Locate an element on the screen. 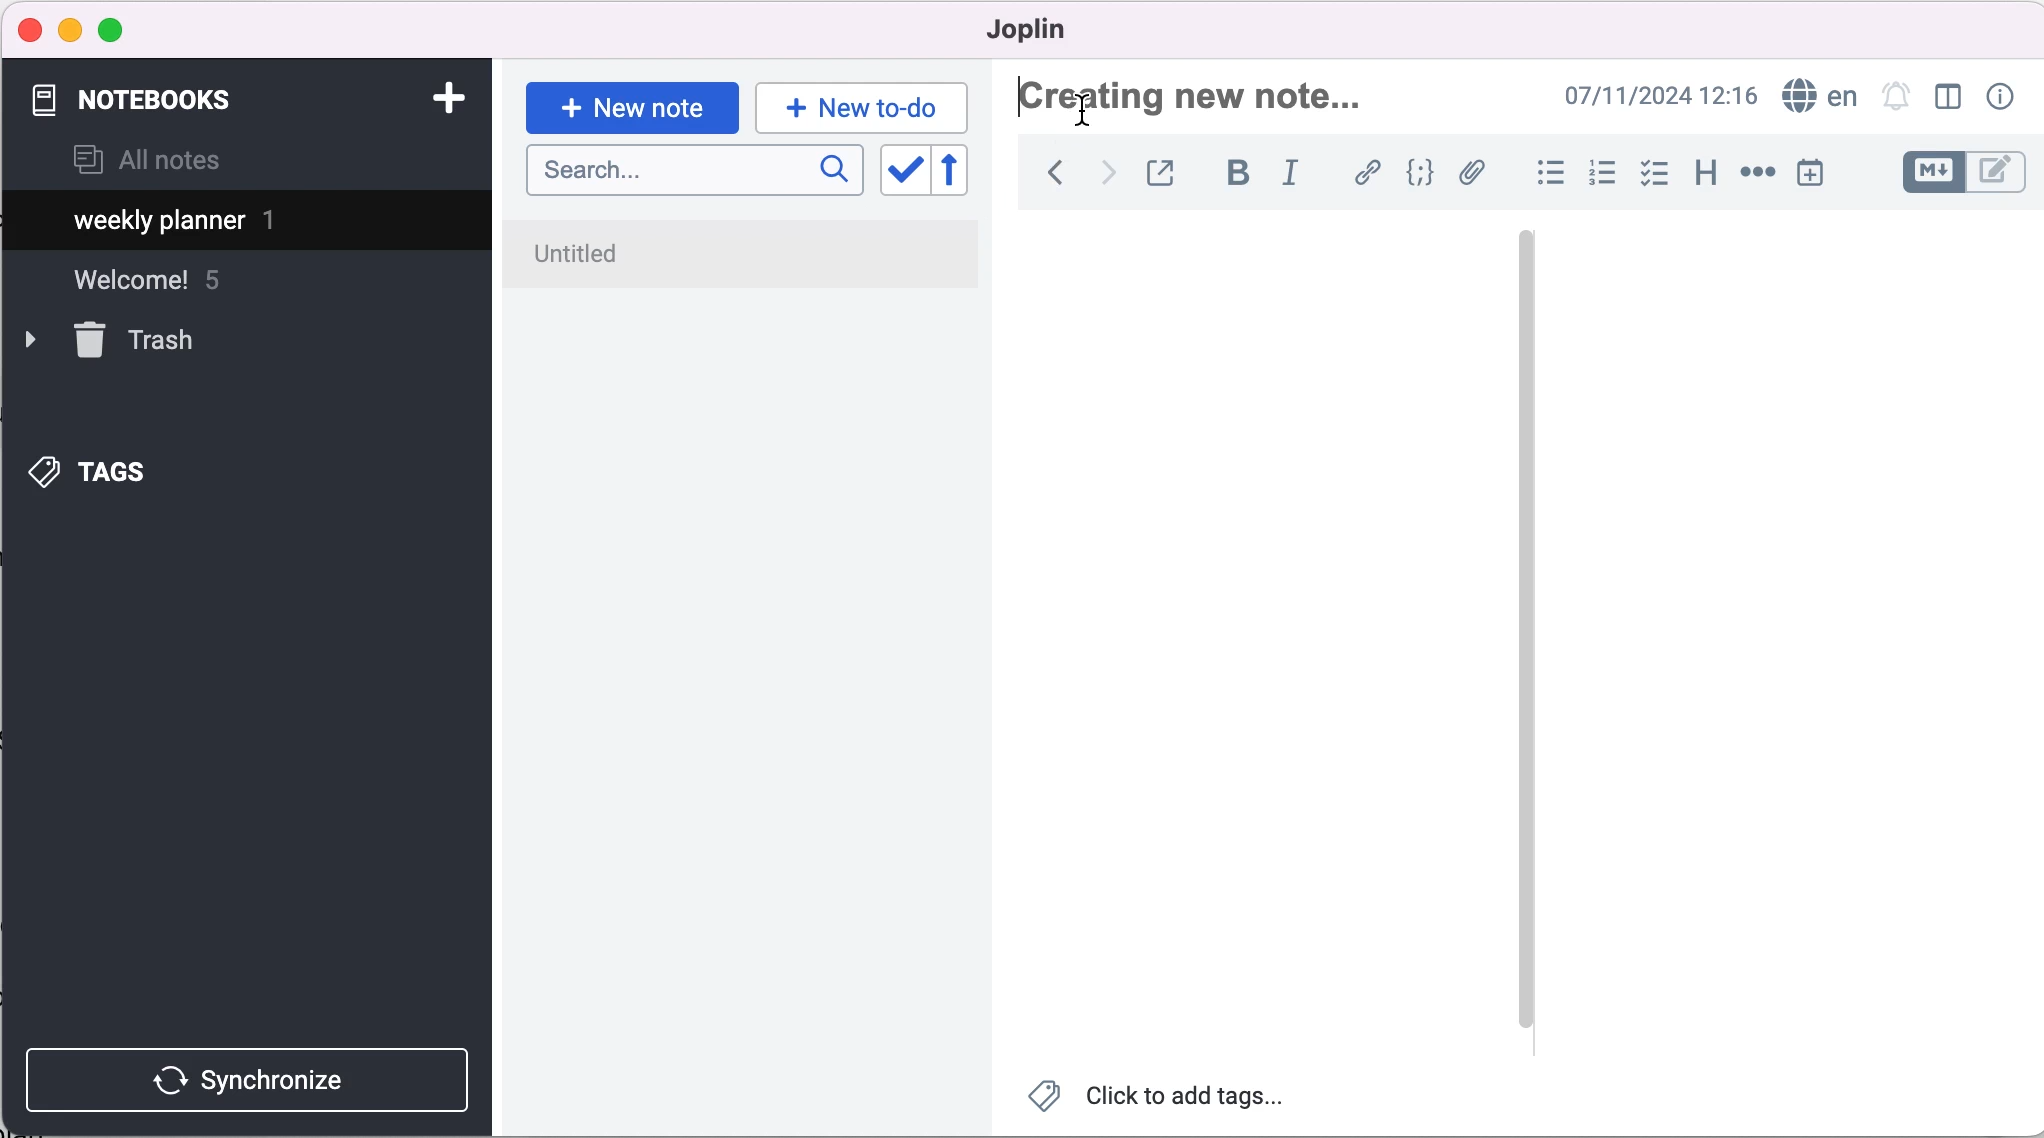  search is located at coordinates (694, 171).